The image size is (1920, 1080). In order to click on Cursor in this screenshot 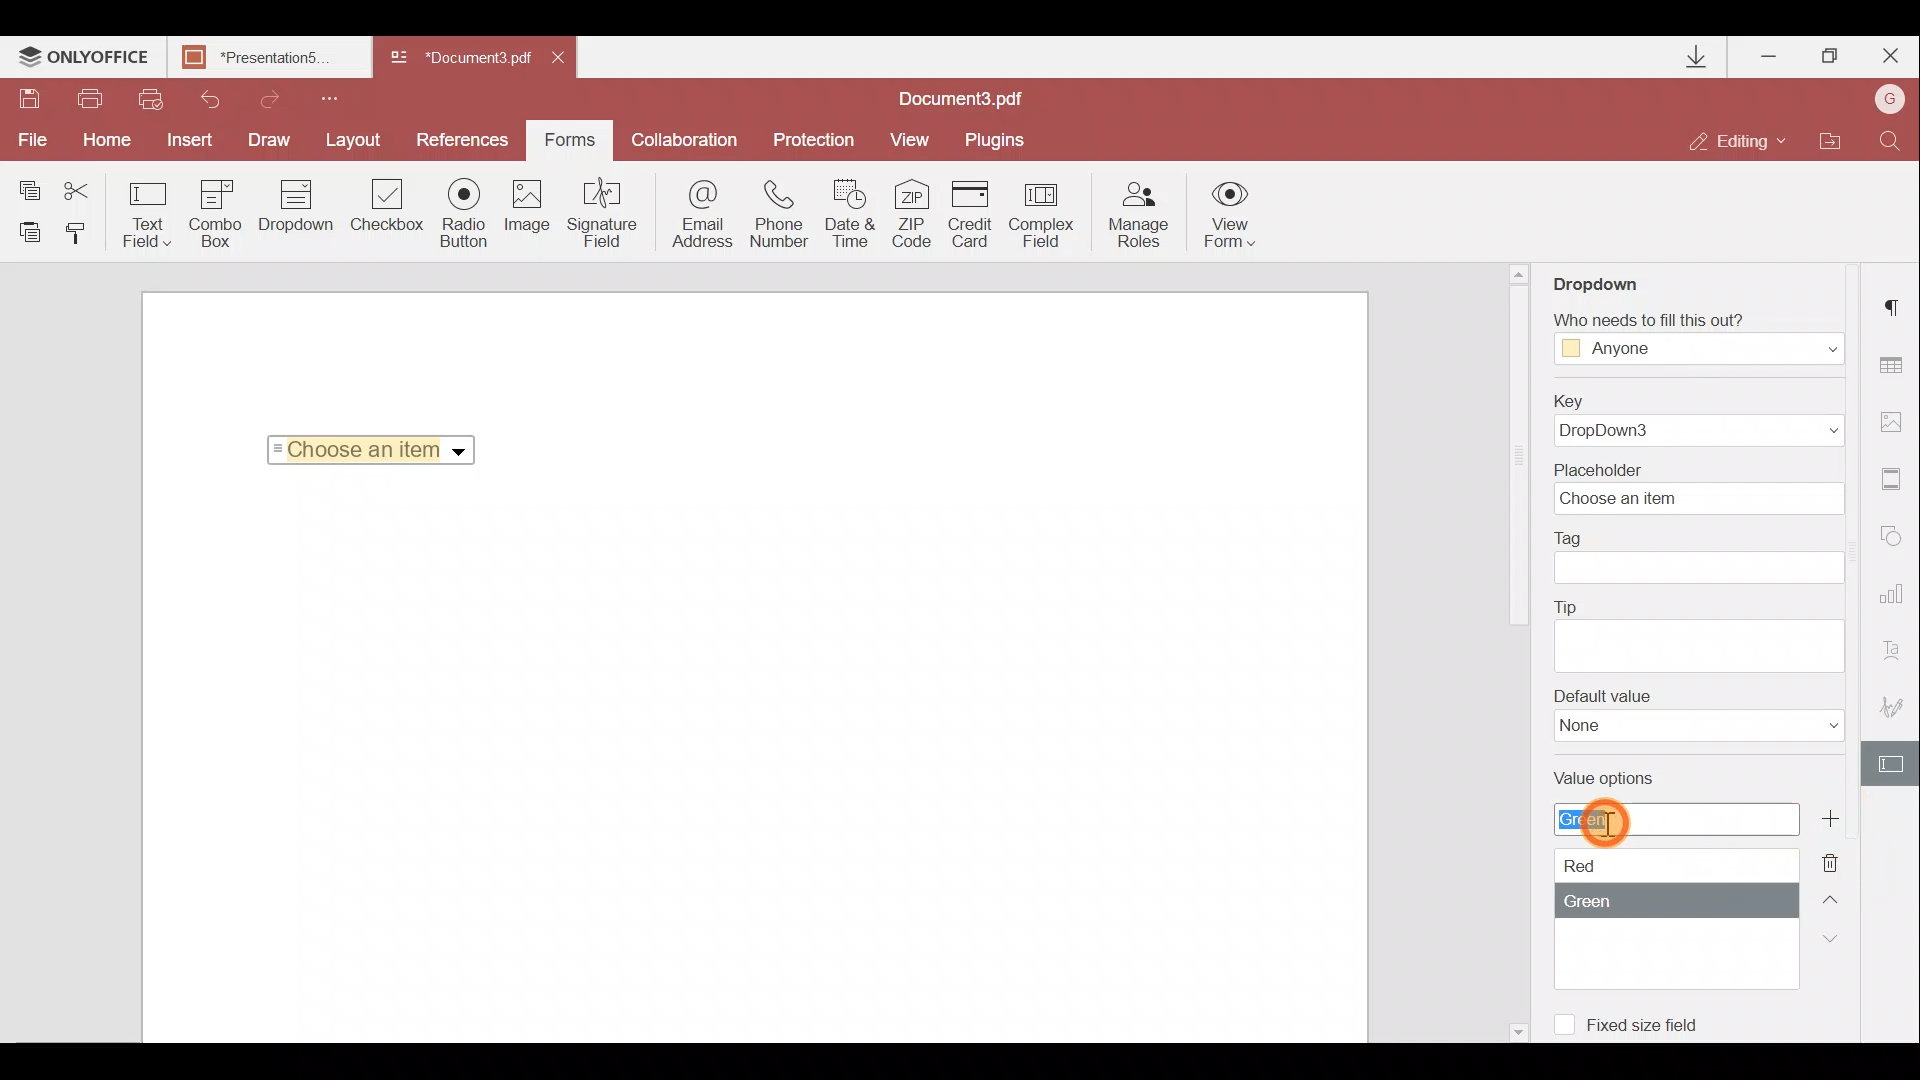, I will do `click(1600, 820)`.